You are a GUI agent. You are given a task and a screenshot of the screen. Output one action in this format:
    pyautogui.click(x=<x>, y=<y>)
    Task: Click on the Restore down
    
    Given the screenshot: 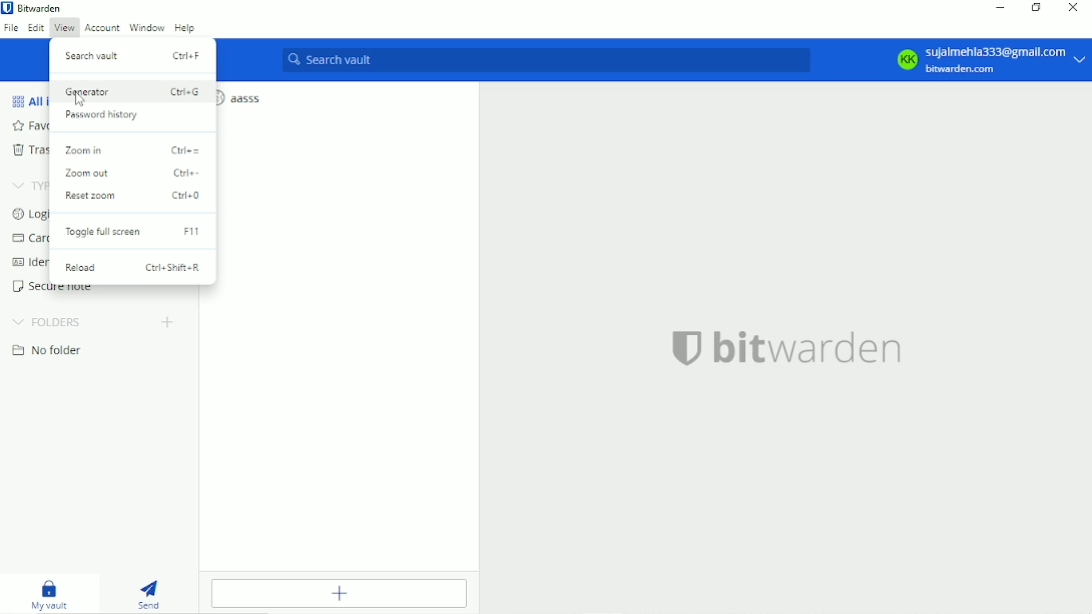 What is the action you would take?
    pyautogui.click(x=1037, y=7)
    